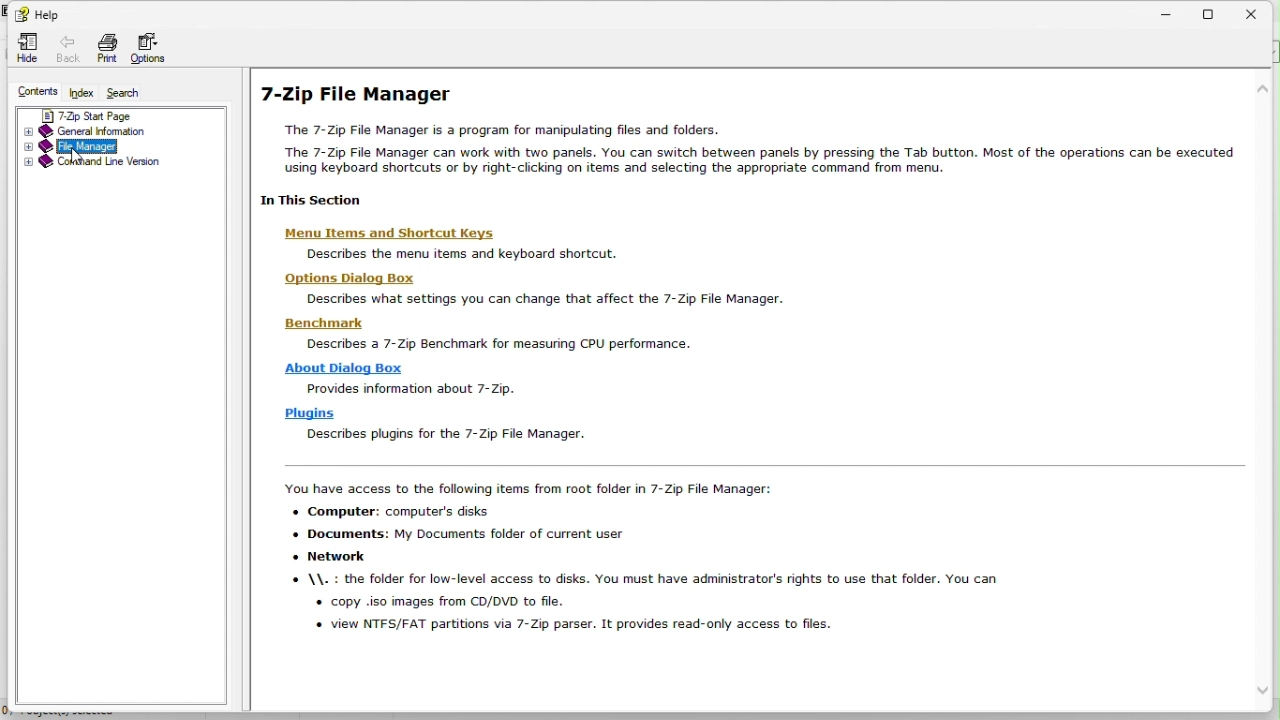  What do you see at coordinates (737, 367) in the screenshot?
I see `7-Zip File Manager
The 7-Zip File Manager is a program for manipulating files and folders
The 7-Zip File Manager can work with two panels. You can switch between panels by pressing the Tab button. Most of the operations can be executed
using keyboard shortcuts or by right-clicking on items and selecting the appropriate command from menu.
In This Section
Menu Items and Shortcut Keys
Describes the menu items and keyboard shortcut.
Options Dialog Box
Describes what settings you can change that affect the 7-Zip File Manager.
Benchmark
Describes a 7-Zip Benchmark for measuring CPU performance.
About Dialog Box
Provides information about 7-Zip.
Plugins
Describes plugins for the 7-Zip File Manager.
You have access to the following items from root folder in 7-Zip File Manager:
+ Computer: computer's disks
+ Documents: My Documents folder of current user
* Network
« \\. : the folder for low-level access to disks. You must have administrator's rights to use that folder. You can
« copy .iso images from CD/DVD to file.
+ view NTFS/FAT partitions via 7-Zip parser. It provides read-only access to files.` at bounding box center [737, 367].